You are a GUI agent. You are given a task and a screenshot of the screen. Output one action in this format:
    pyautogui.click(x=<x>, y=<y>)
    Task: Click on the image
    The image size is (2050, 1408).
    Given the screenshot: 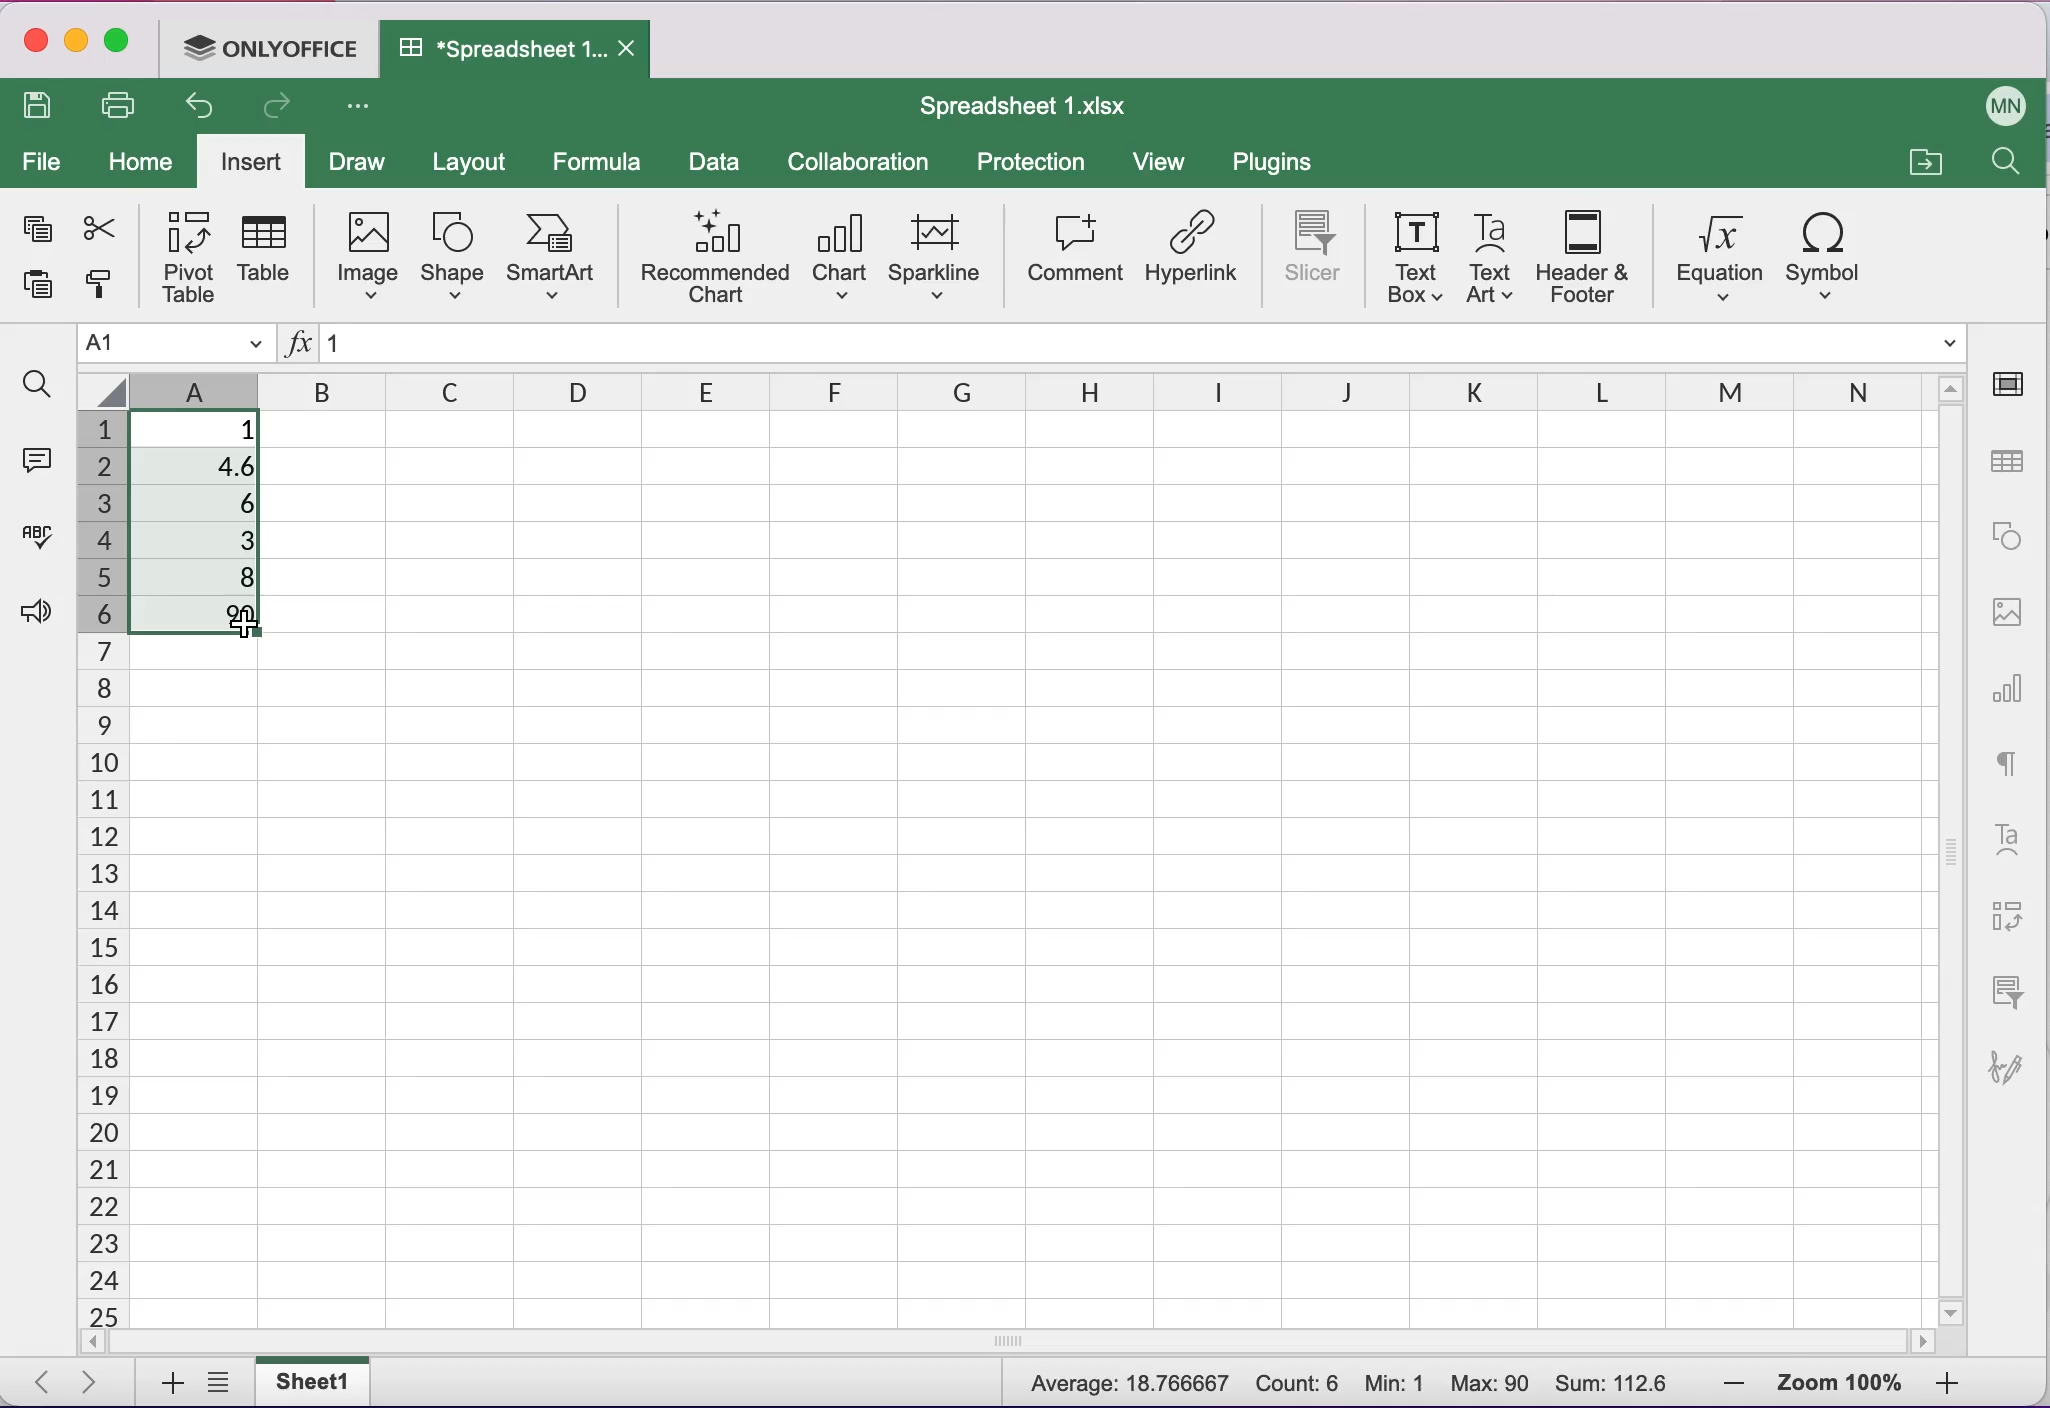 What is the action you would take?
    pyautogui.click(x=366, y=258)
    